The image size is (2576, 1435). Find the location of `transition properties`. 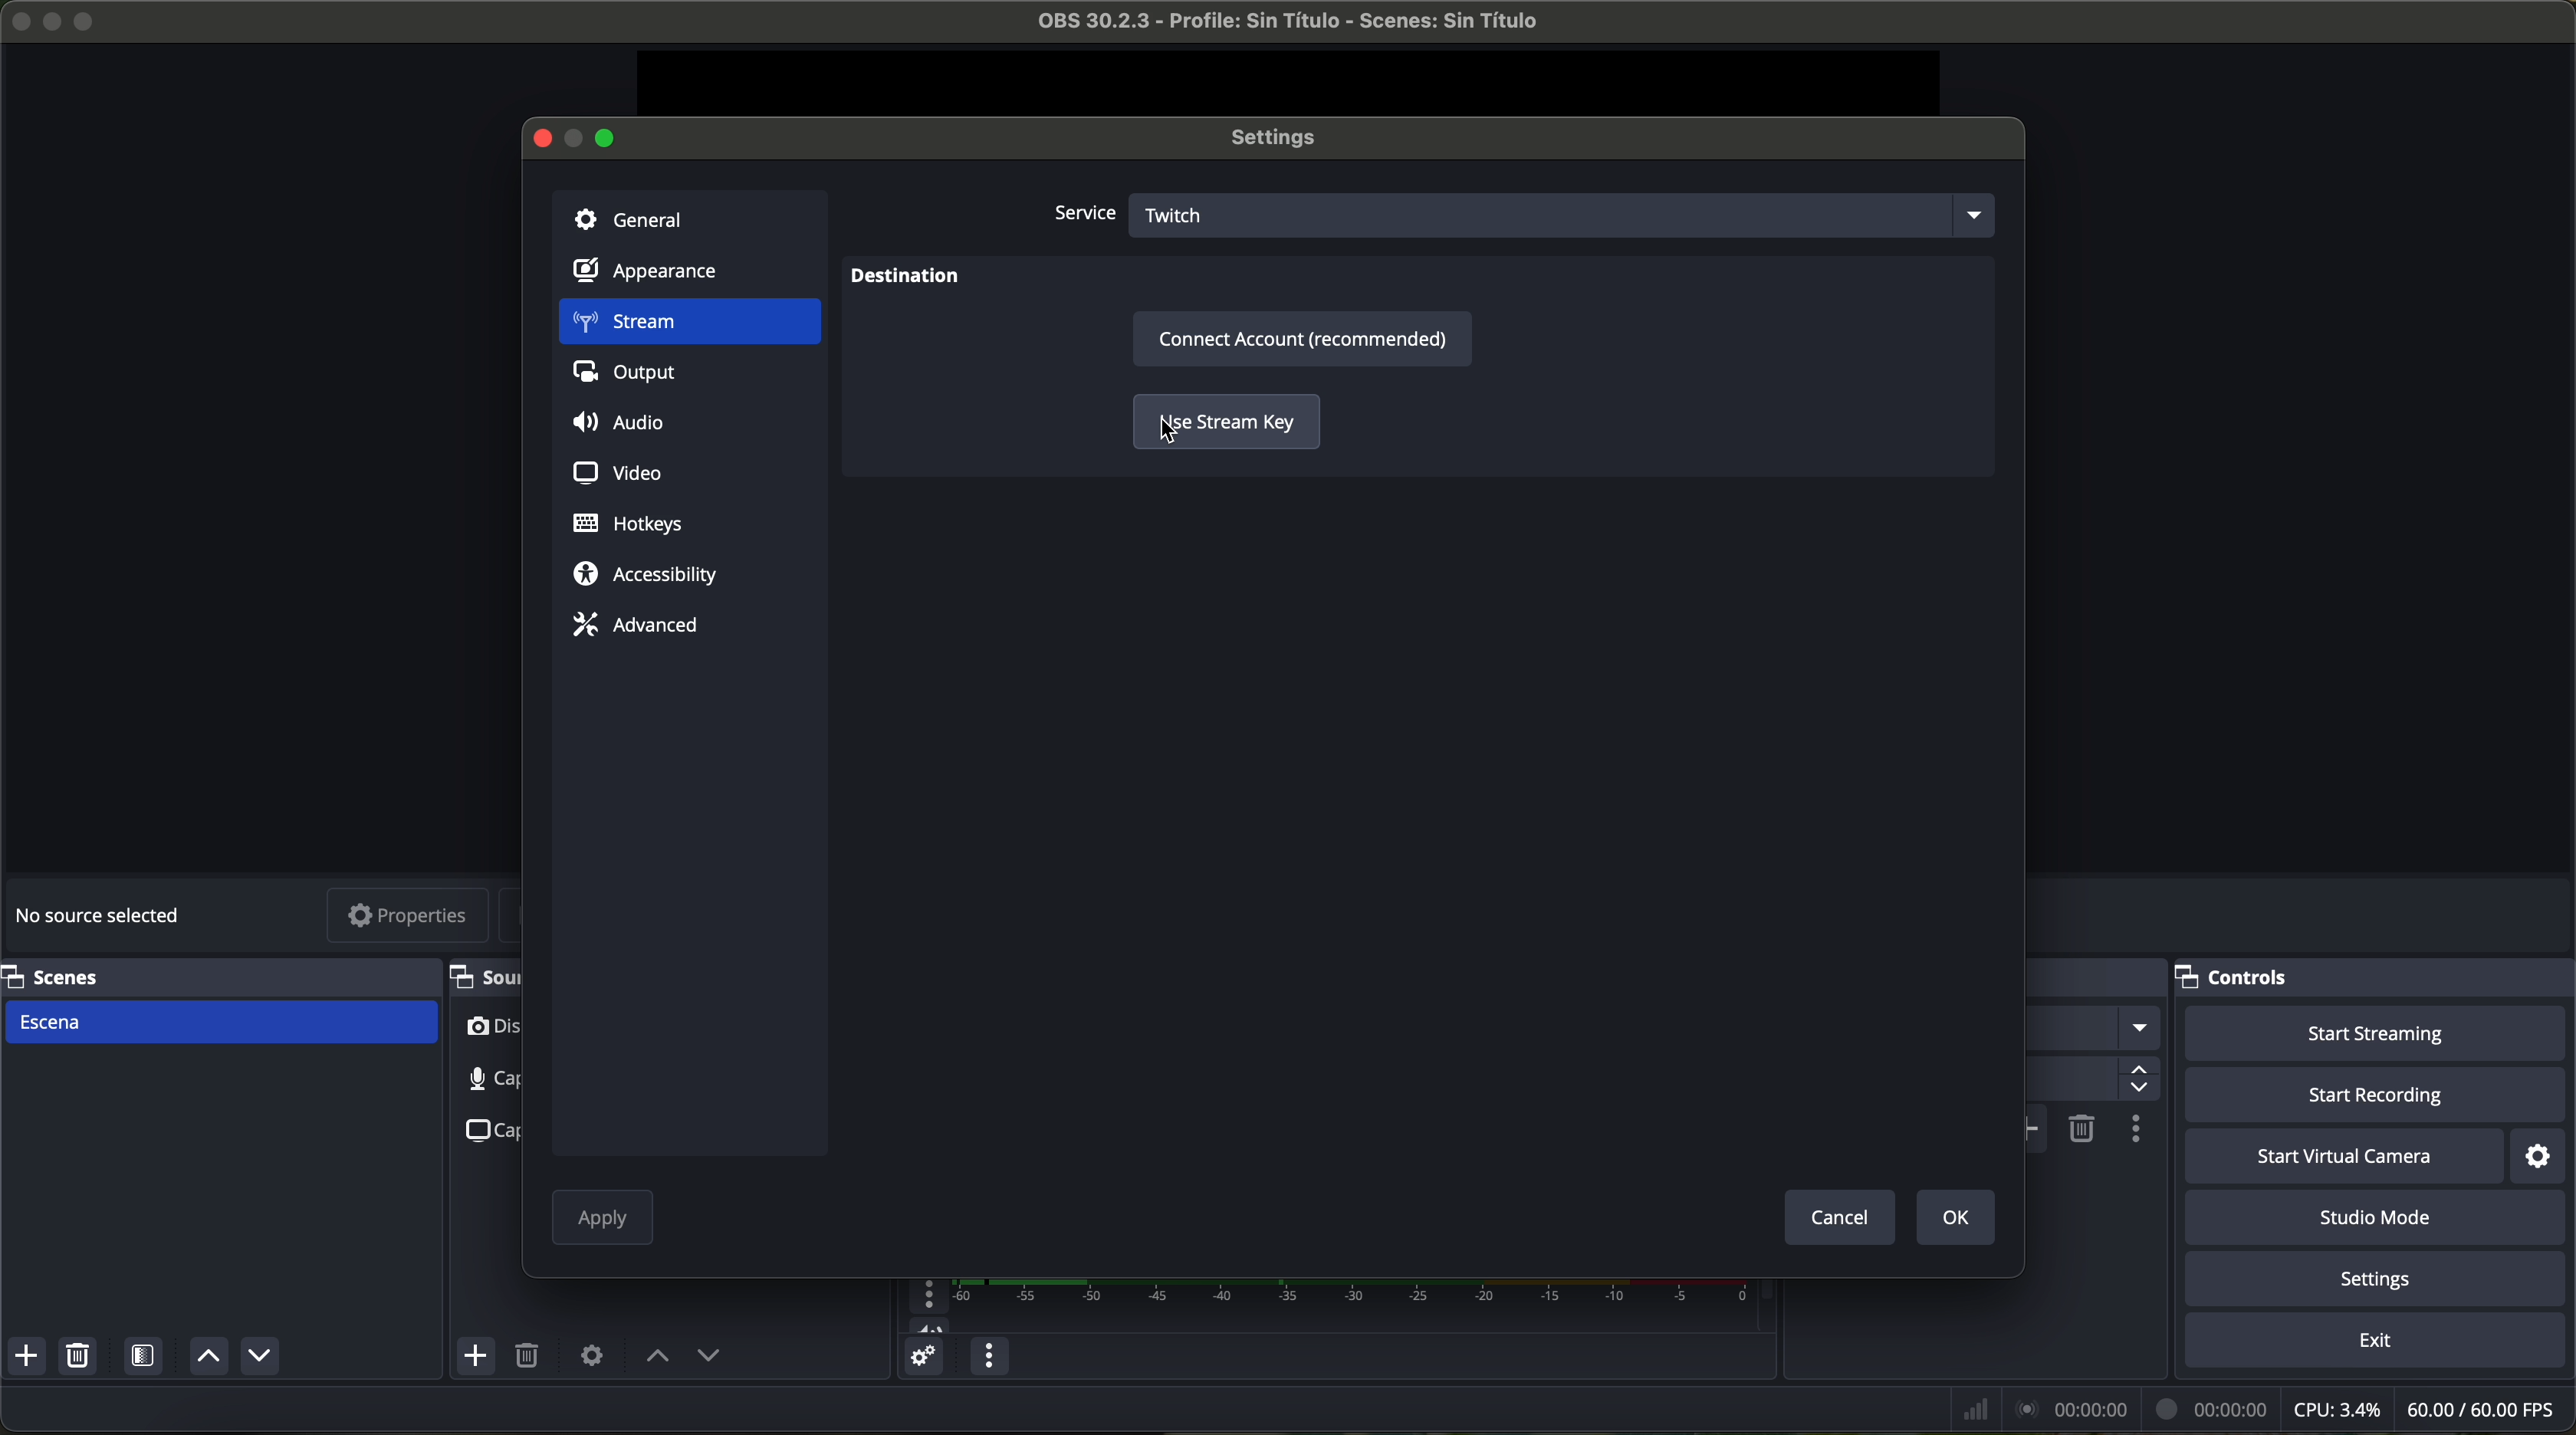

transition properties is located at coordinates (2134, 1132).